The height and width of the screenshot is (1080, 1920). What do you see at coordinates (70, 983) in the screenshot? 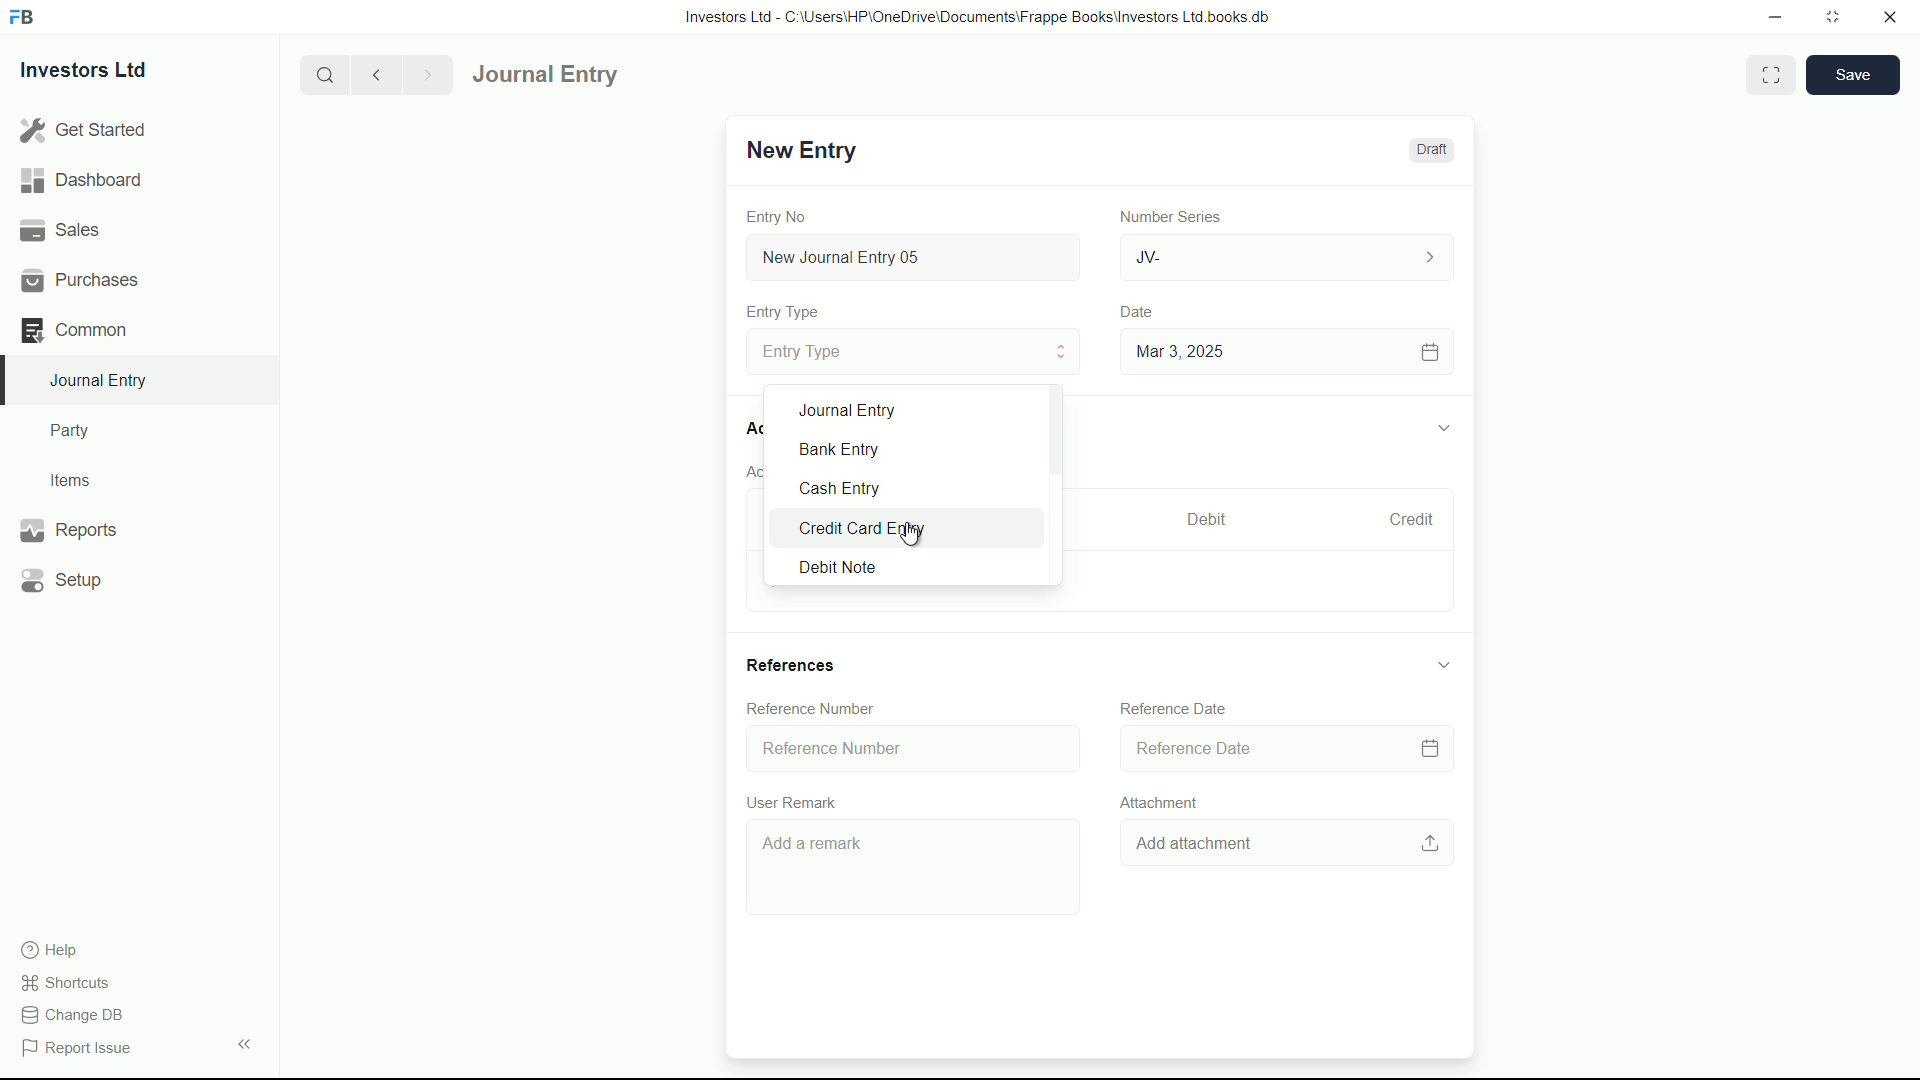
I see `shortcuts` at bounding box center [70, 983].